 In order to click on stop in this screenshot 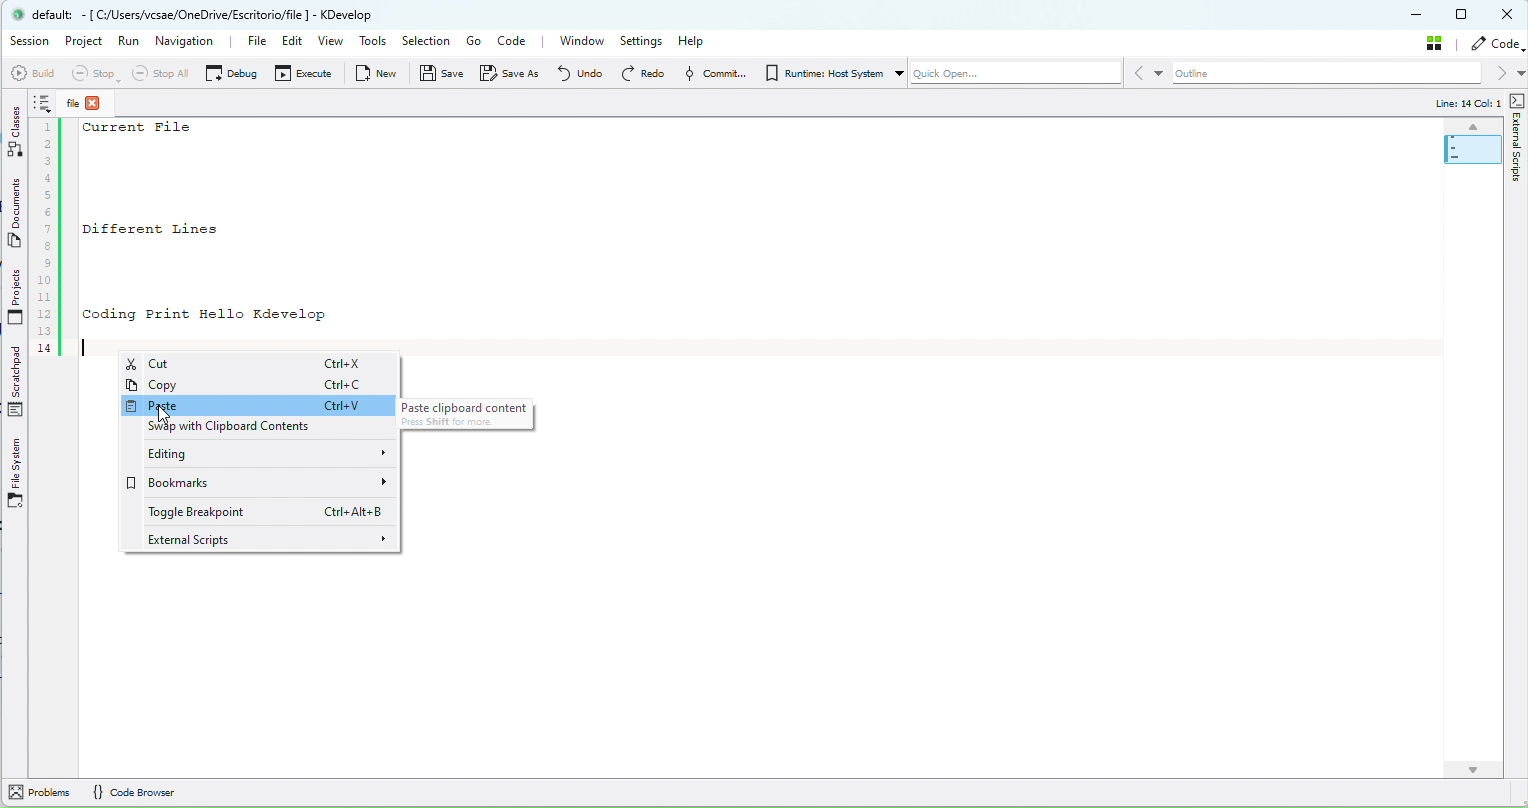, I will do `click(93, 74)`.